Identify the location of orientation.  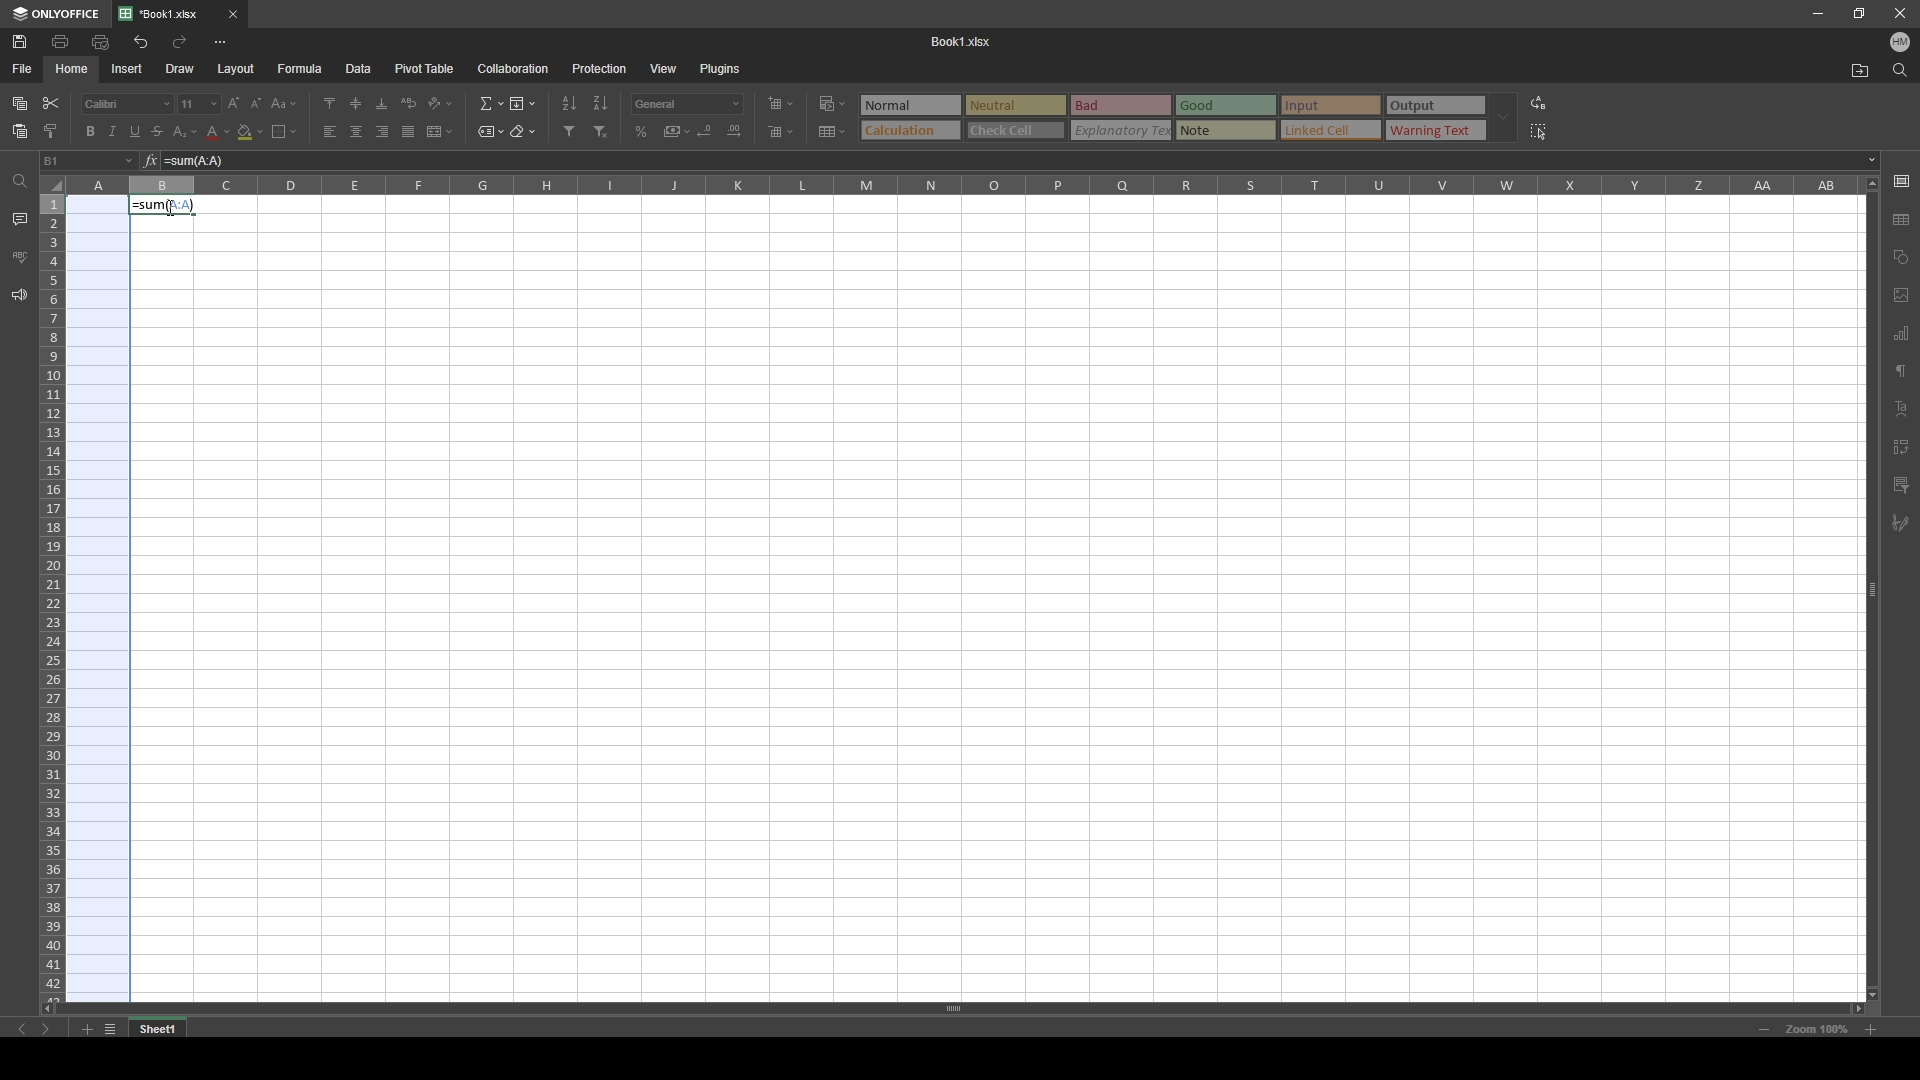
(442, 103).